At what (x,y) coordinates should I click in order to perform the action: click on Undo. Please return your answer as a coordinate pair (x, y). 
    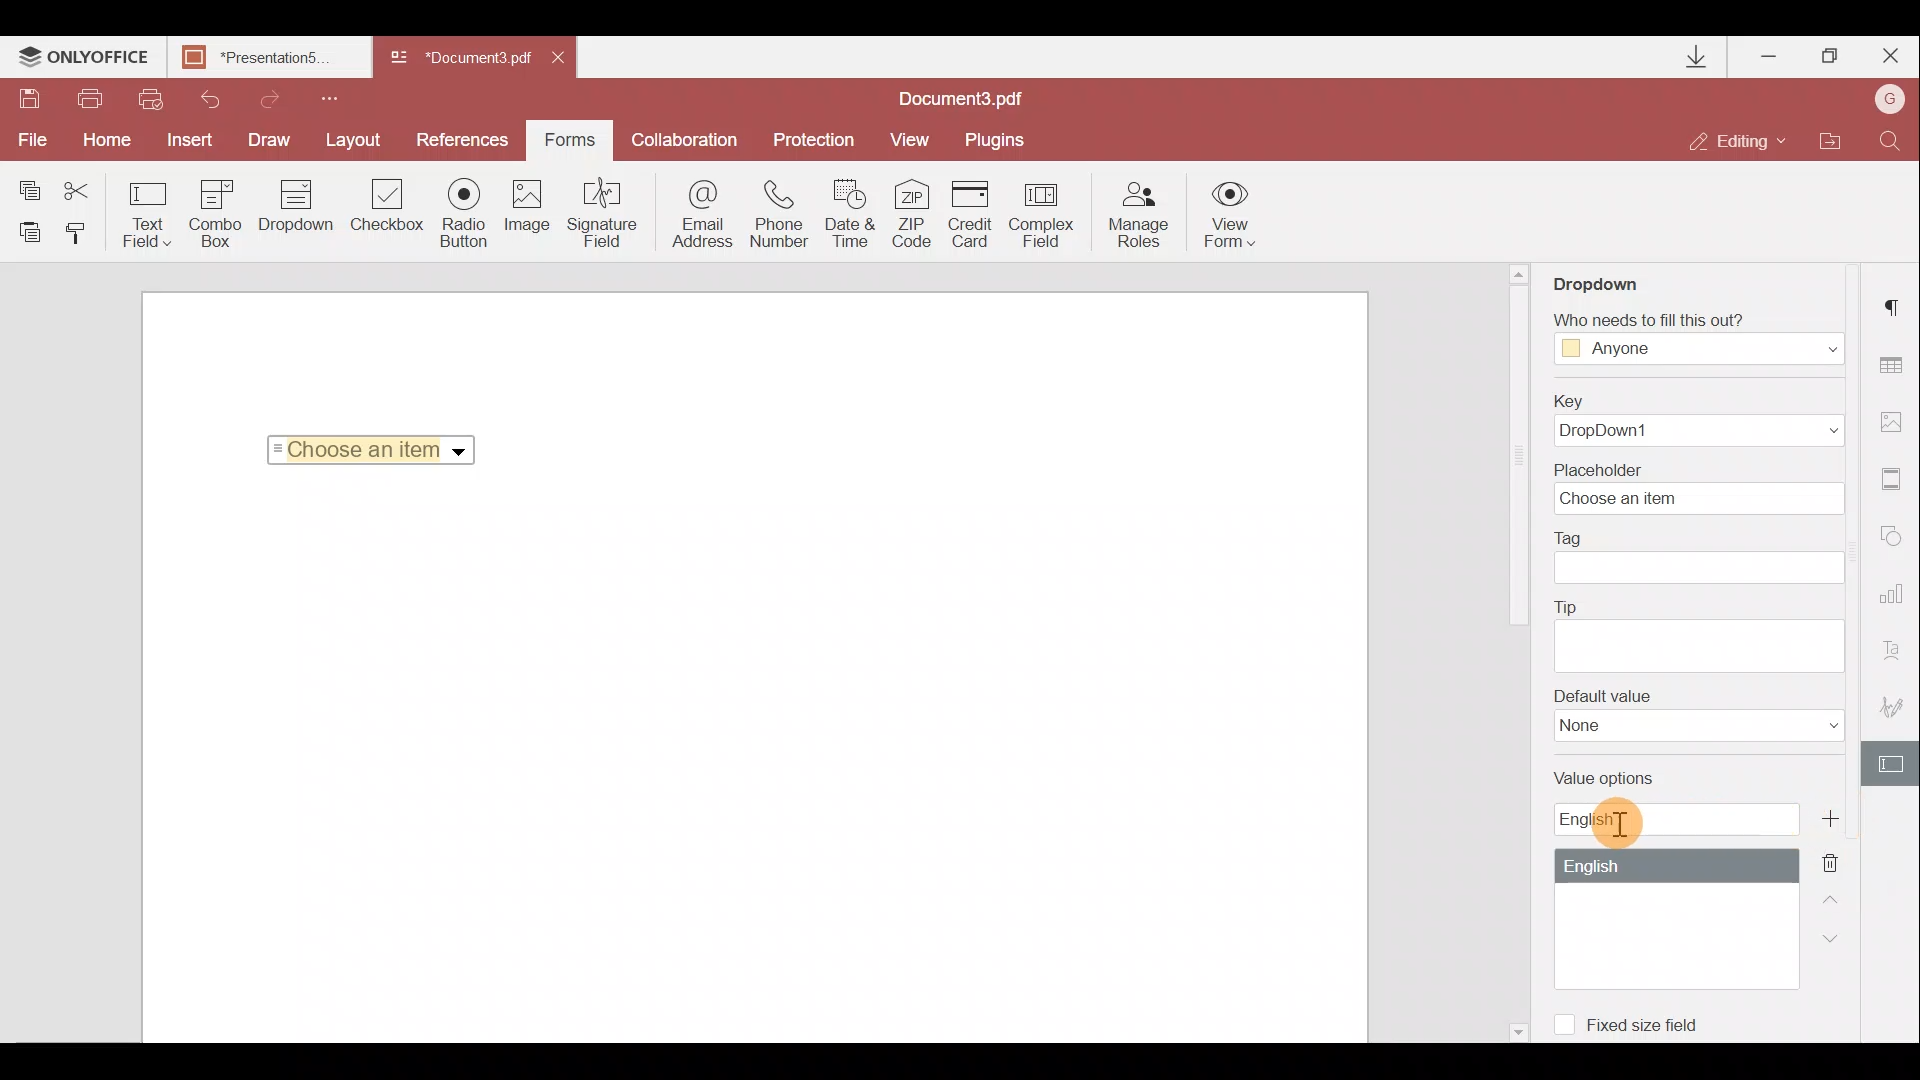
    Looking at the image, I should click on (202, 96).